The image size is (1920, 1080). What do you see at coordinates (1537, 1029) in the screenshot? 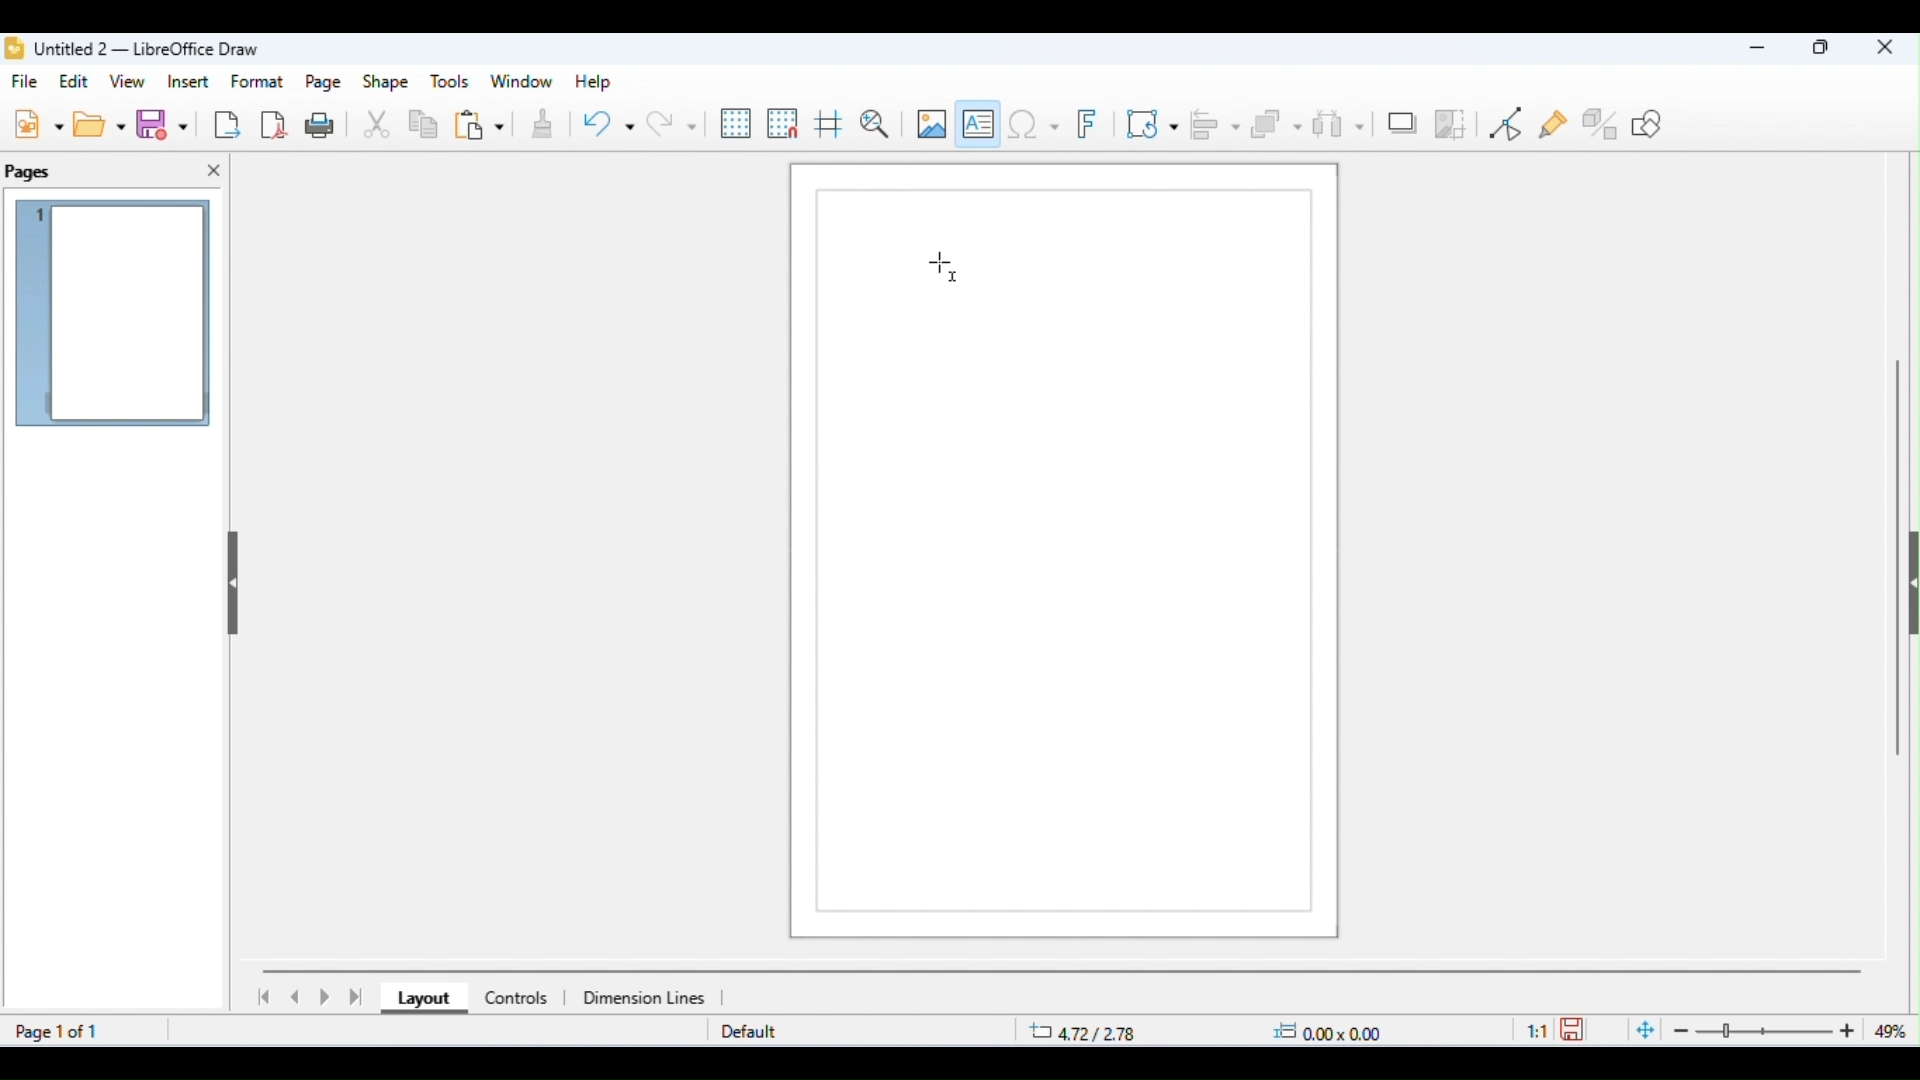
I see `scaling factor` at bounding box center [1537, 1029].